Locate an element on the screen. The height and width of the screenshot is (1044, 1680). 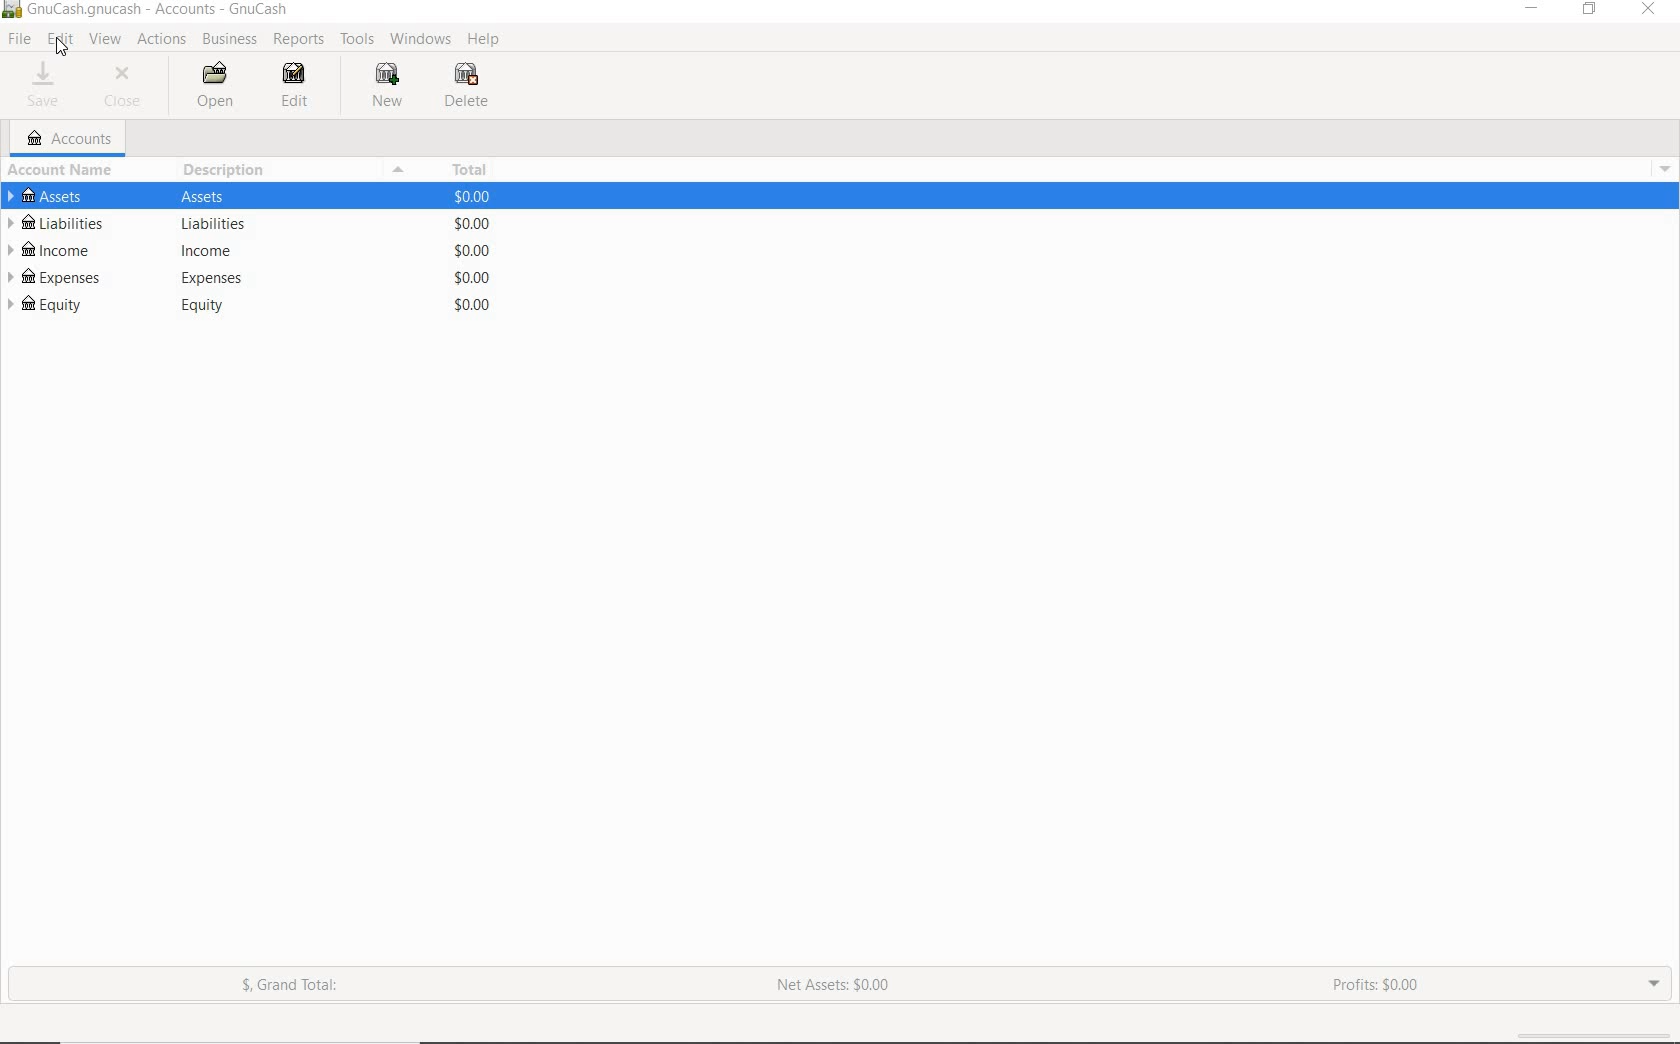
SYSTEM NAME is located at coordinates (150, 10).